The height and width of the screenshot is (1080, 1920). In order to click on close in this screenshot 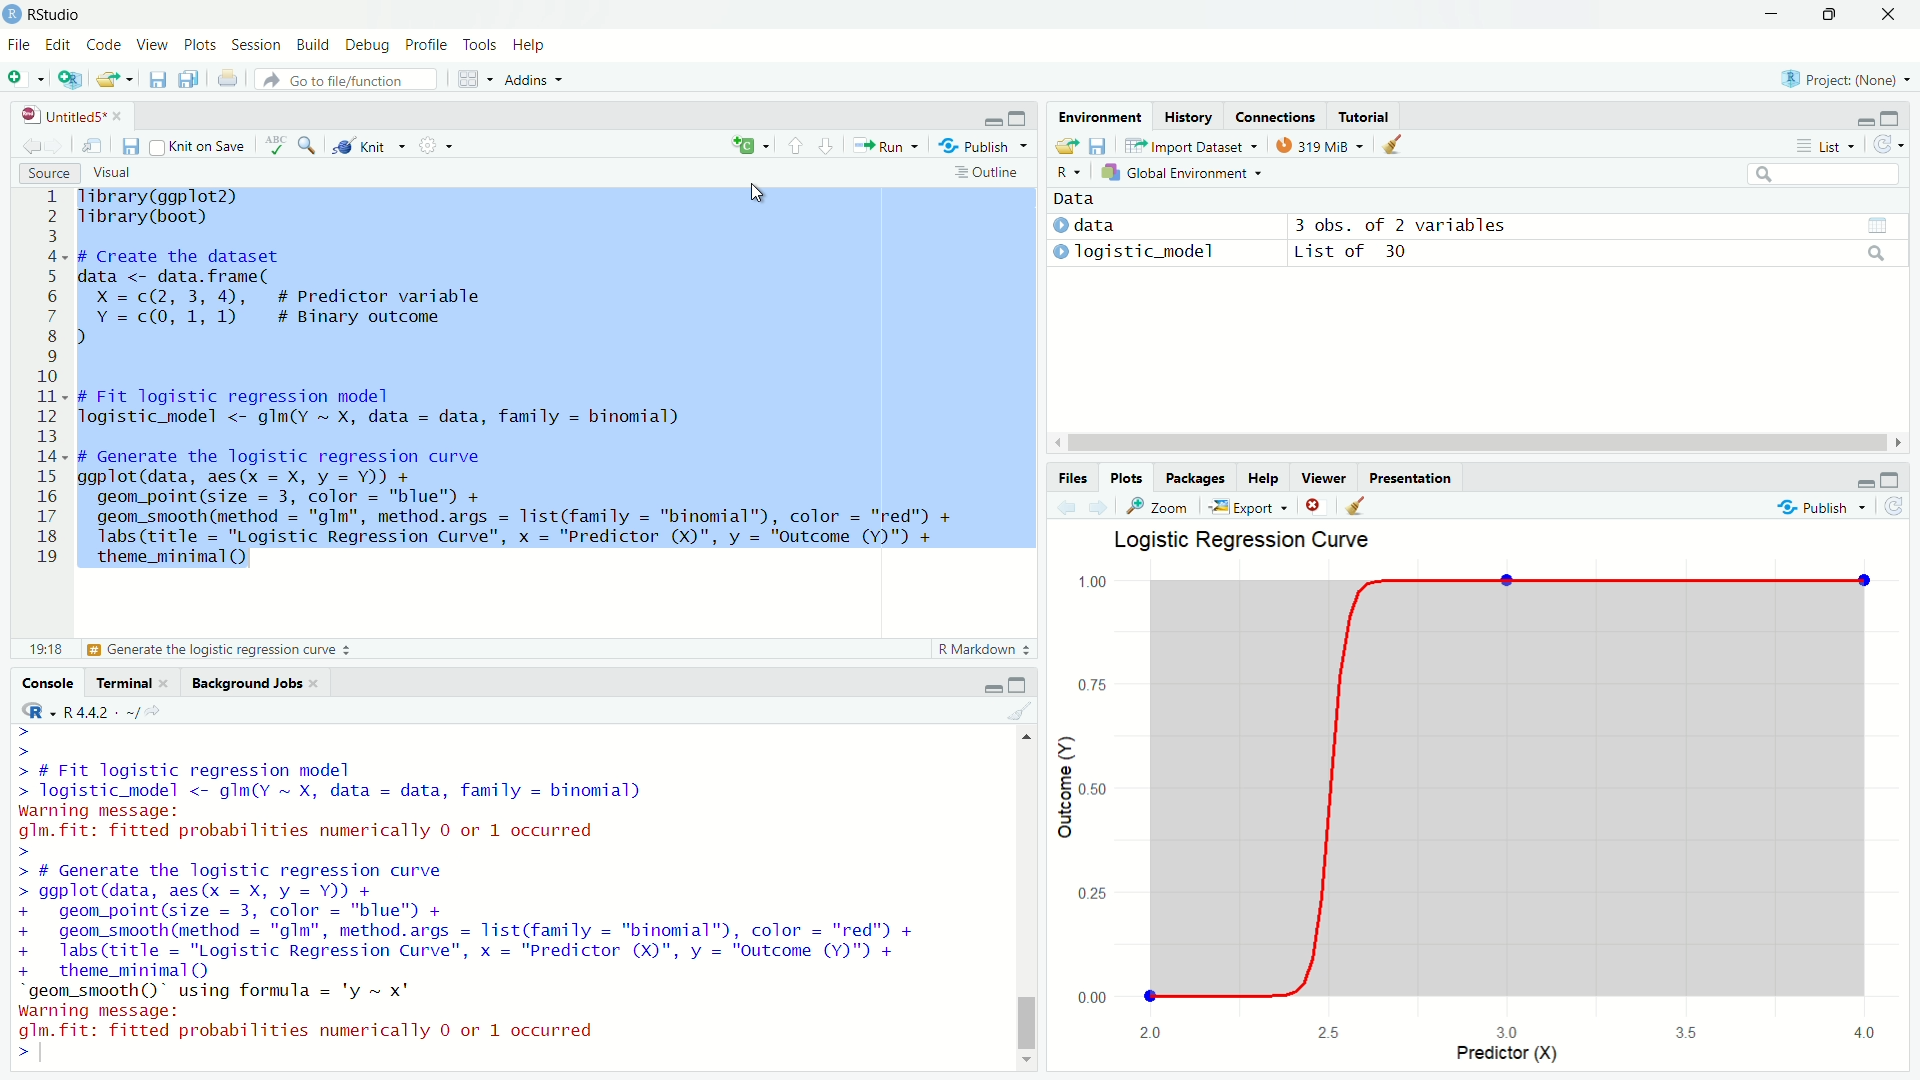, I will do `click(313, 683)`.